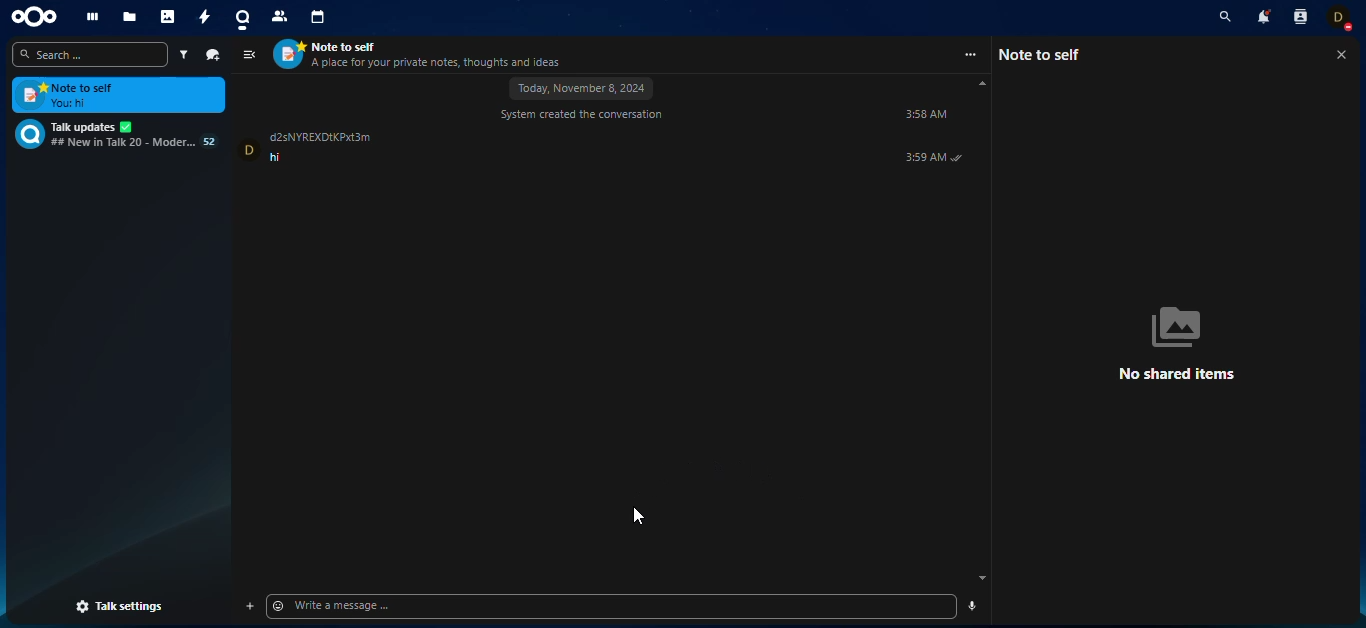 Image resolution: width=1366 pixels, height=628 pixels. What do you see at coordinates (582, 116) in the screenshot?
I see `system created conversation` at bounding box center [582, 116].